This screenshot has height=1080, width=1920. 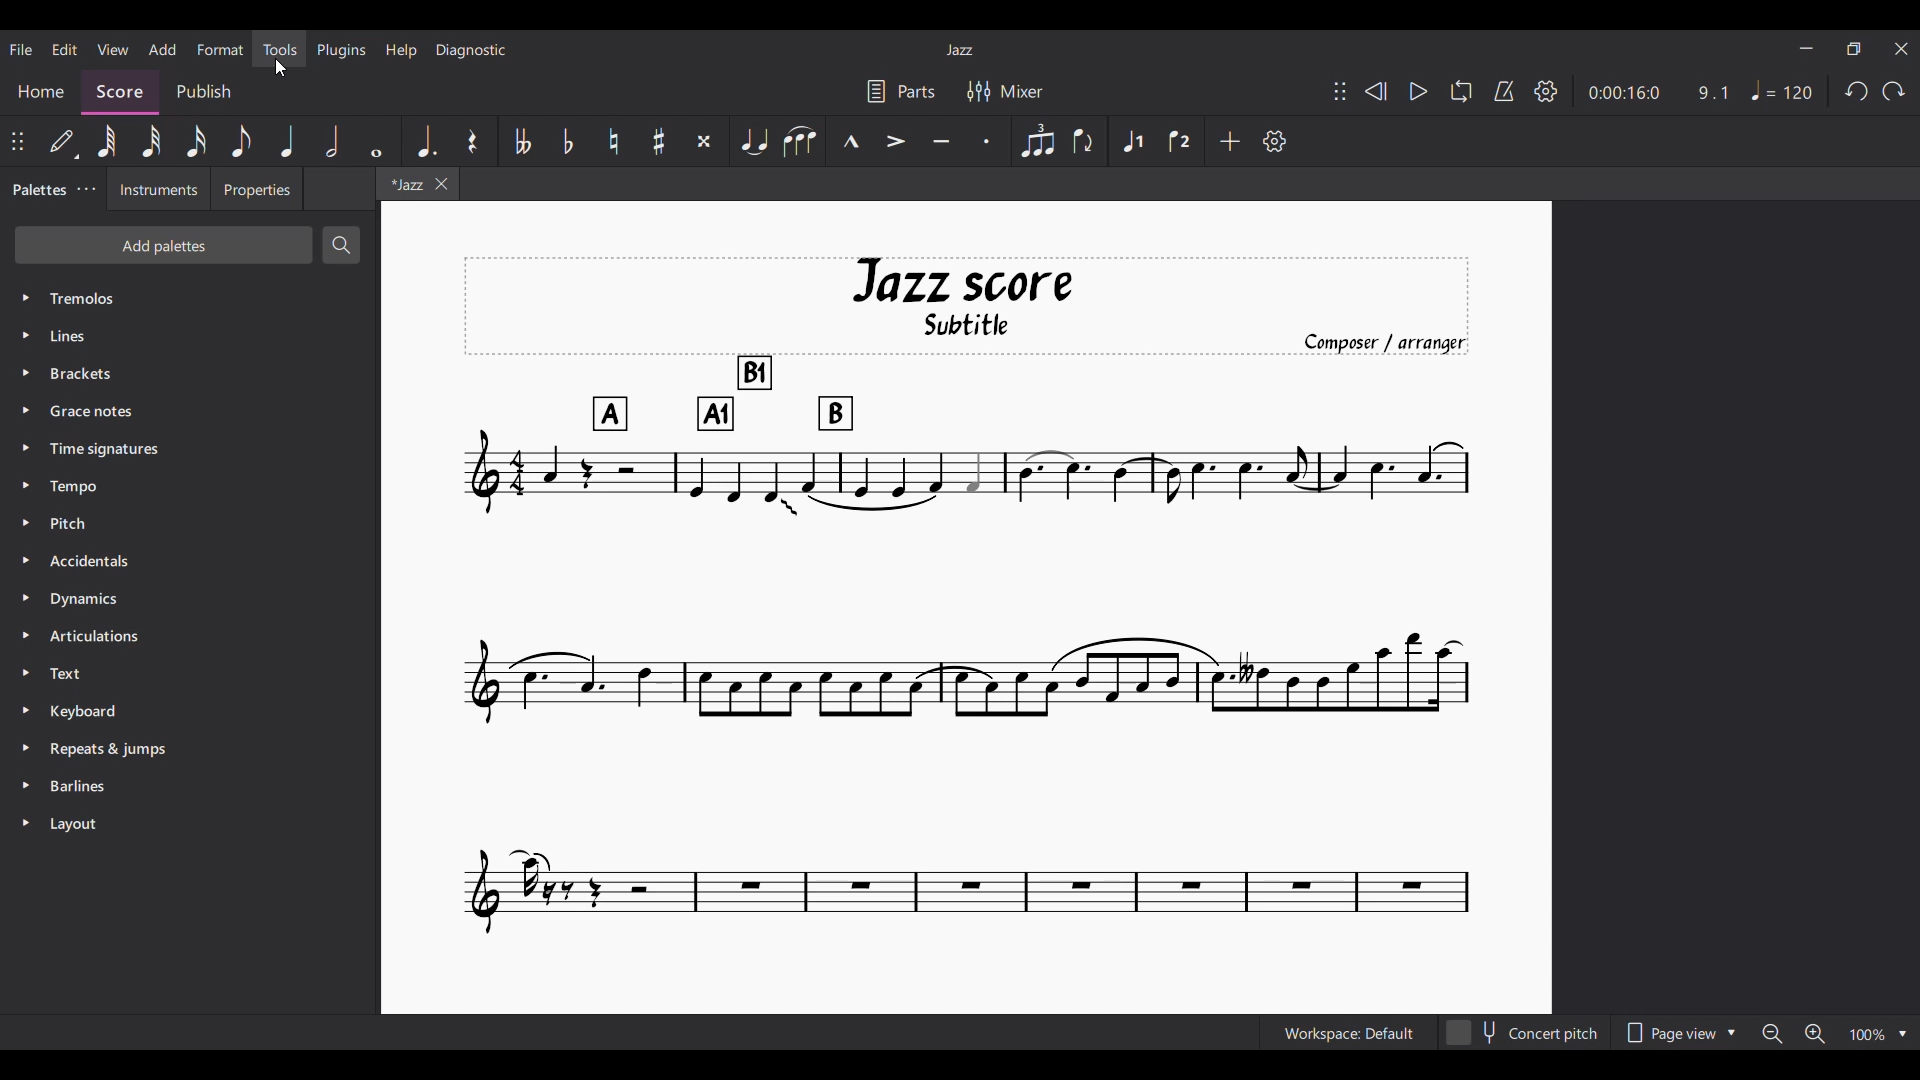 I want to click on Tempo, so click(x=1782, y=90).